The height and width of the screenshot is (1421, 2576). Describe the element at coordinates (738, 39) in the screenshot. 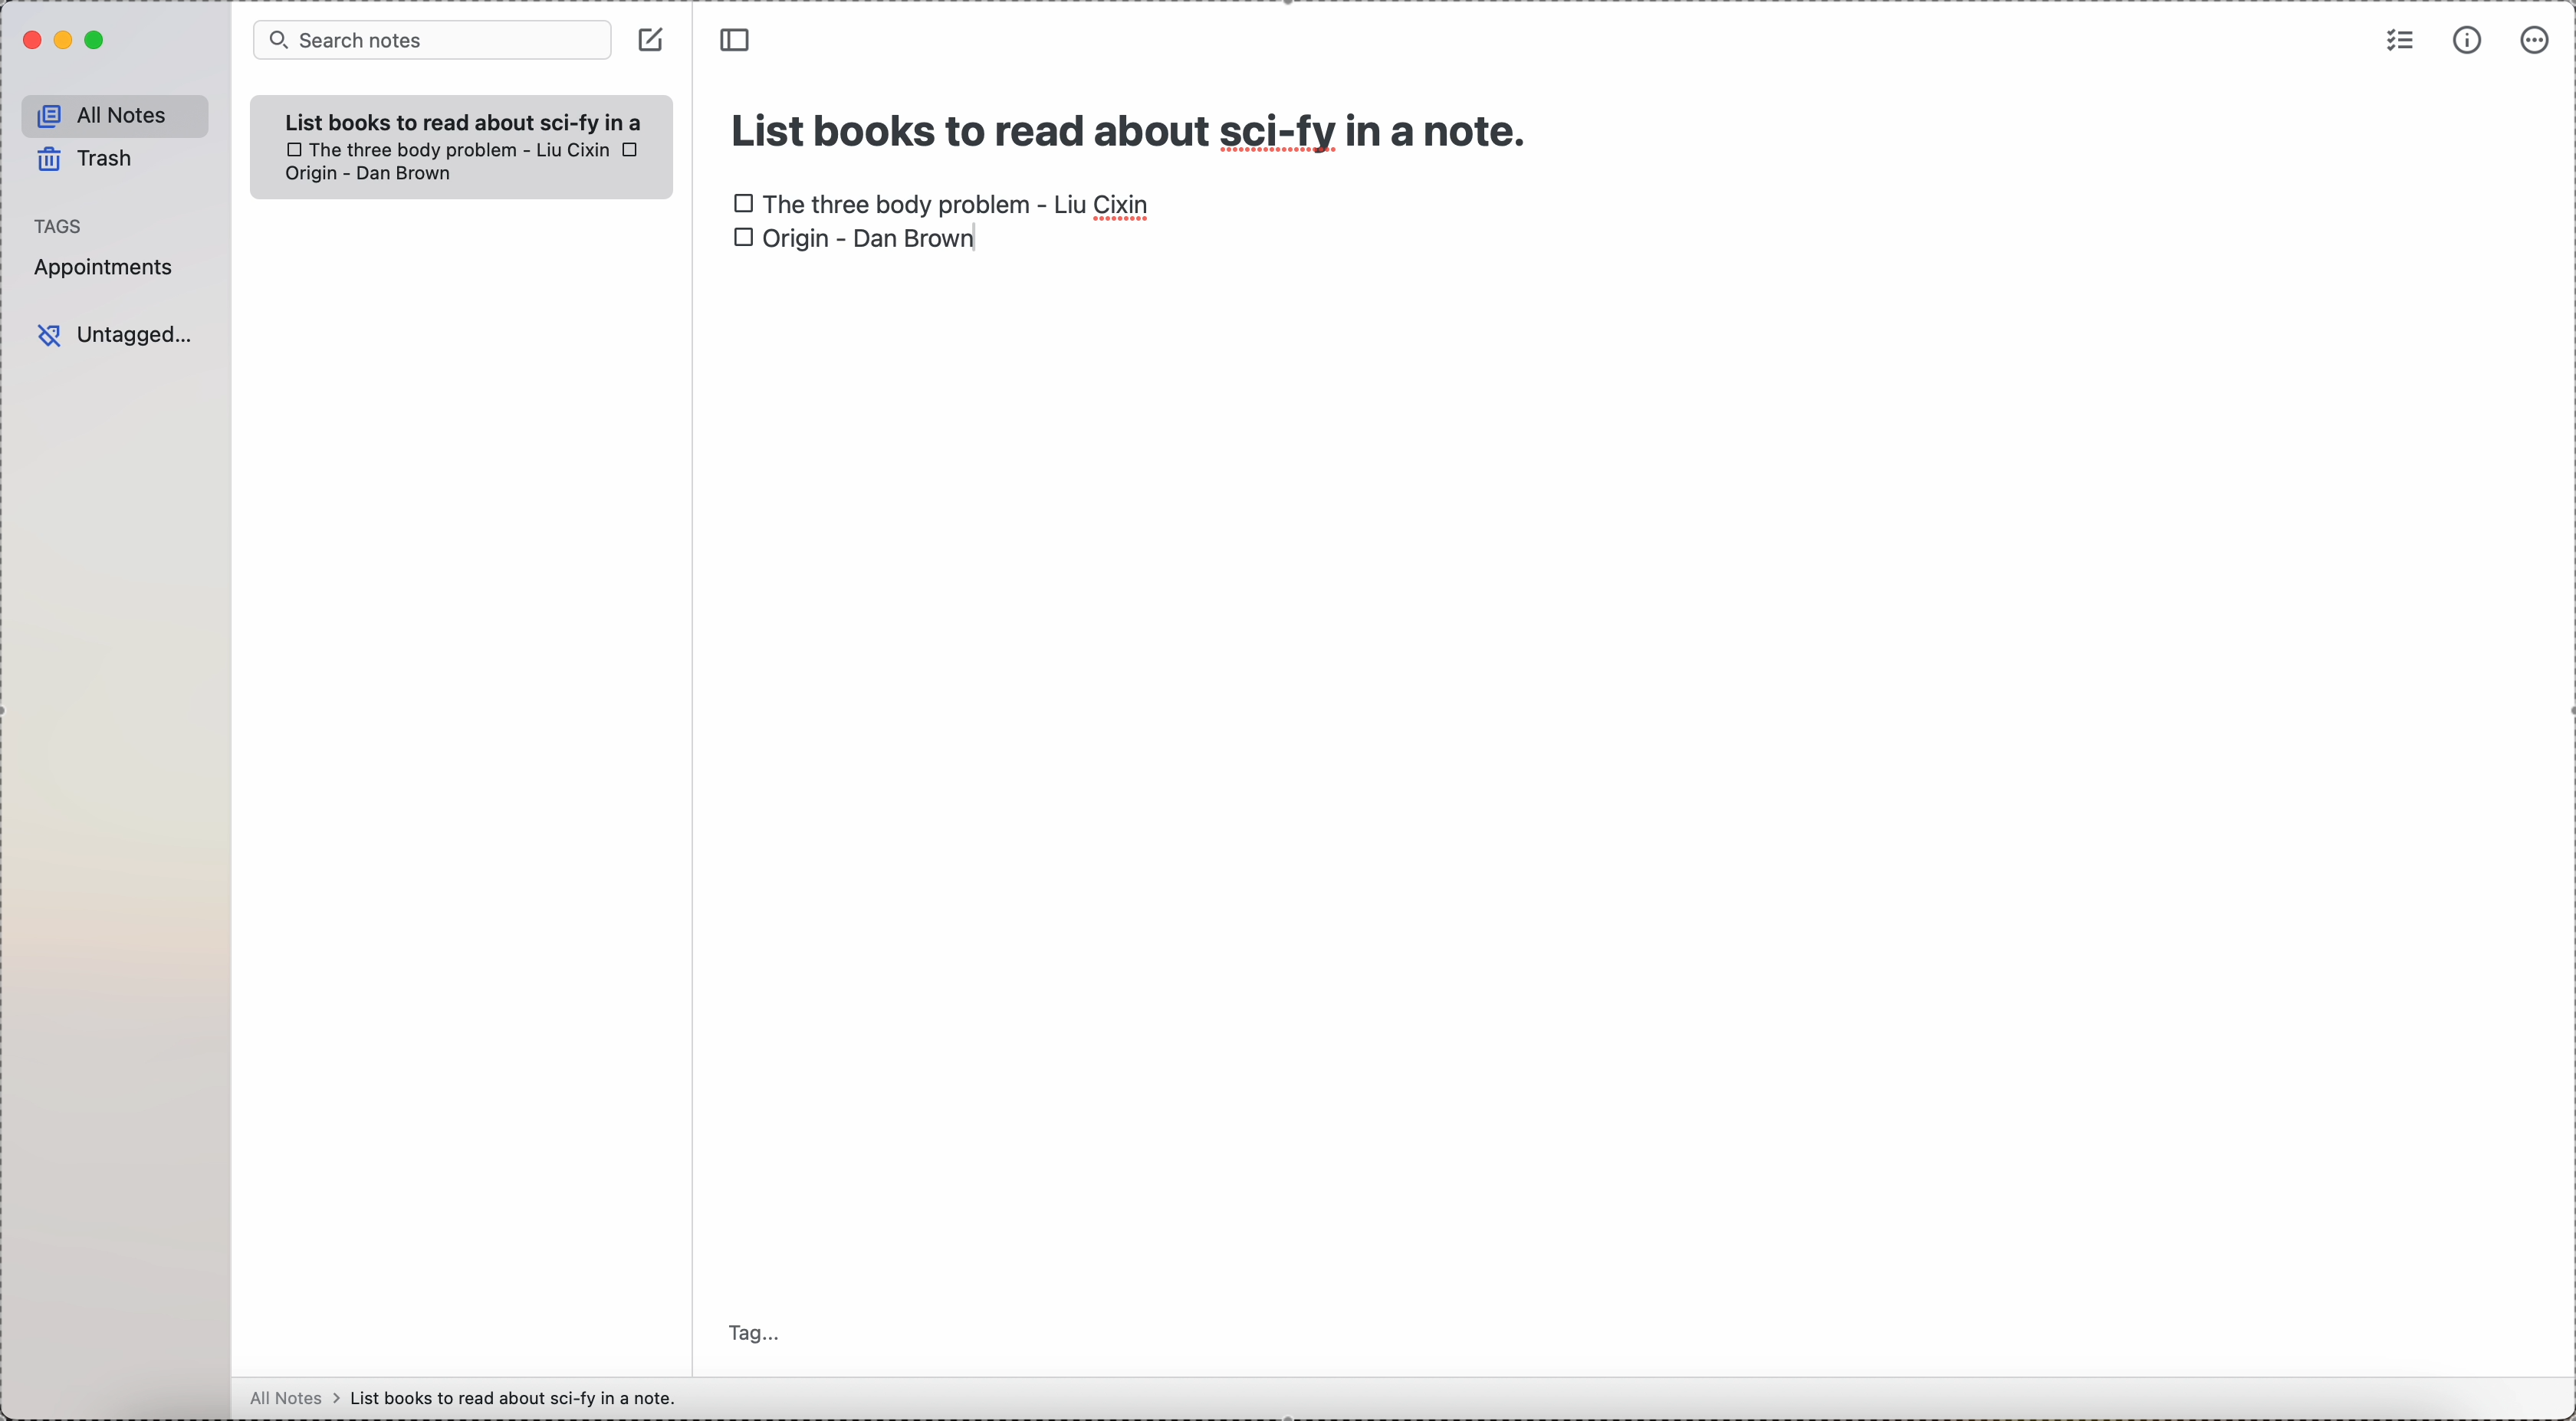

I see `toggle sidebar` at that location.